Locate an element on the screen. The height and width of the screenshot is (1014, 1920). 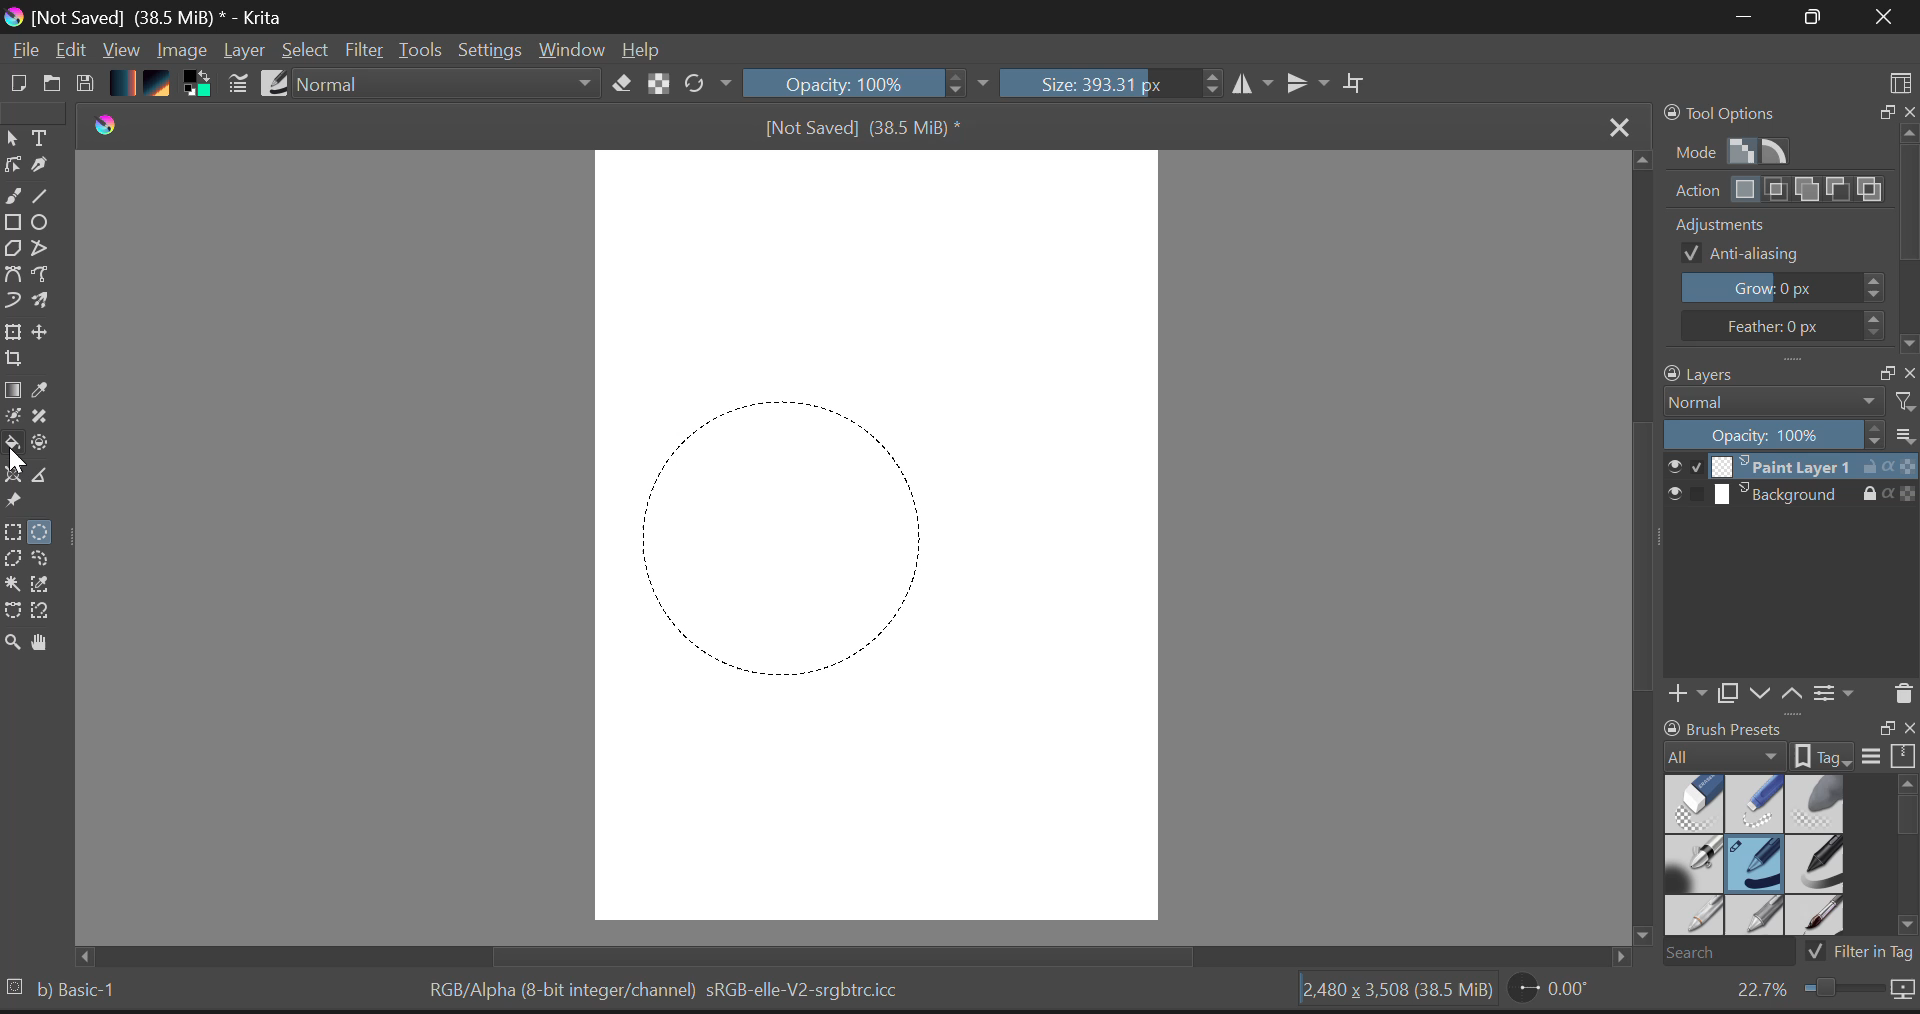
View is located at coordinates (122, 52).